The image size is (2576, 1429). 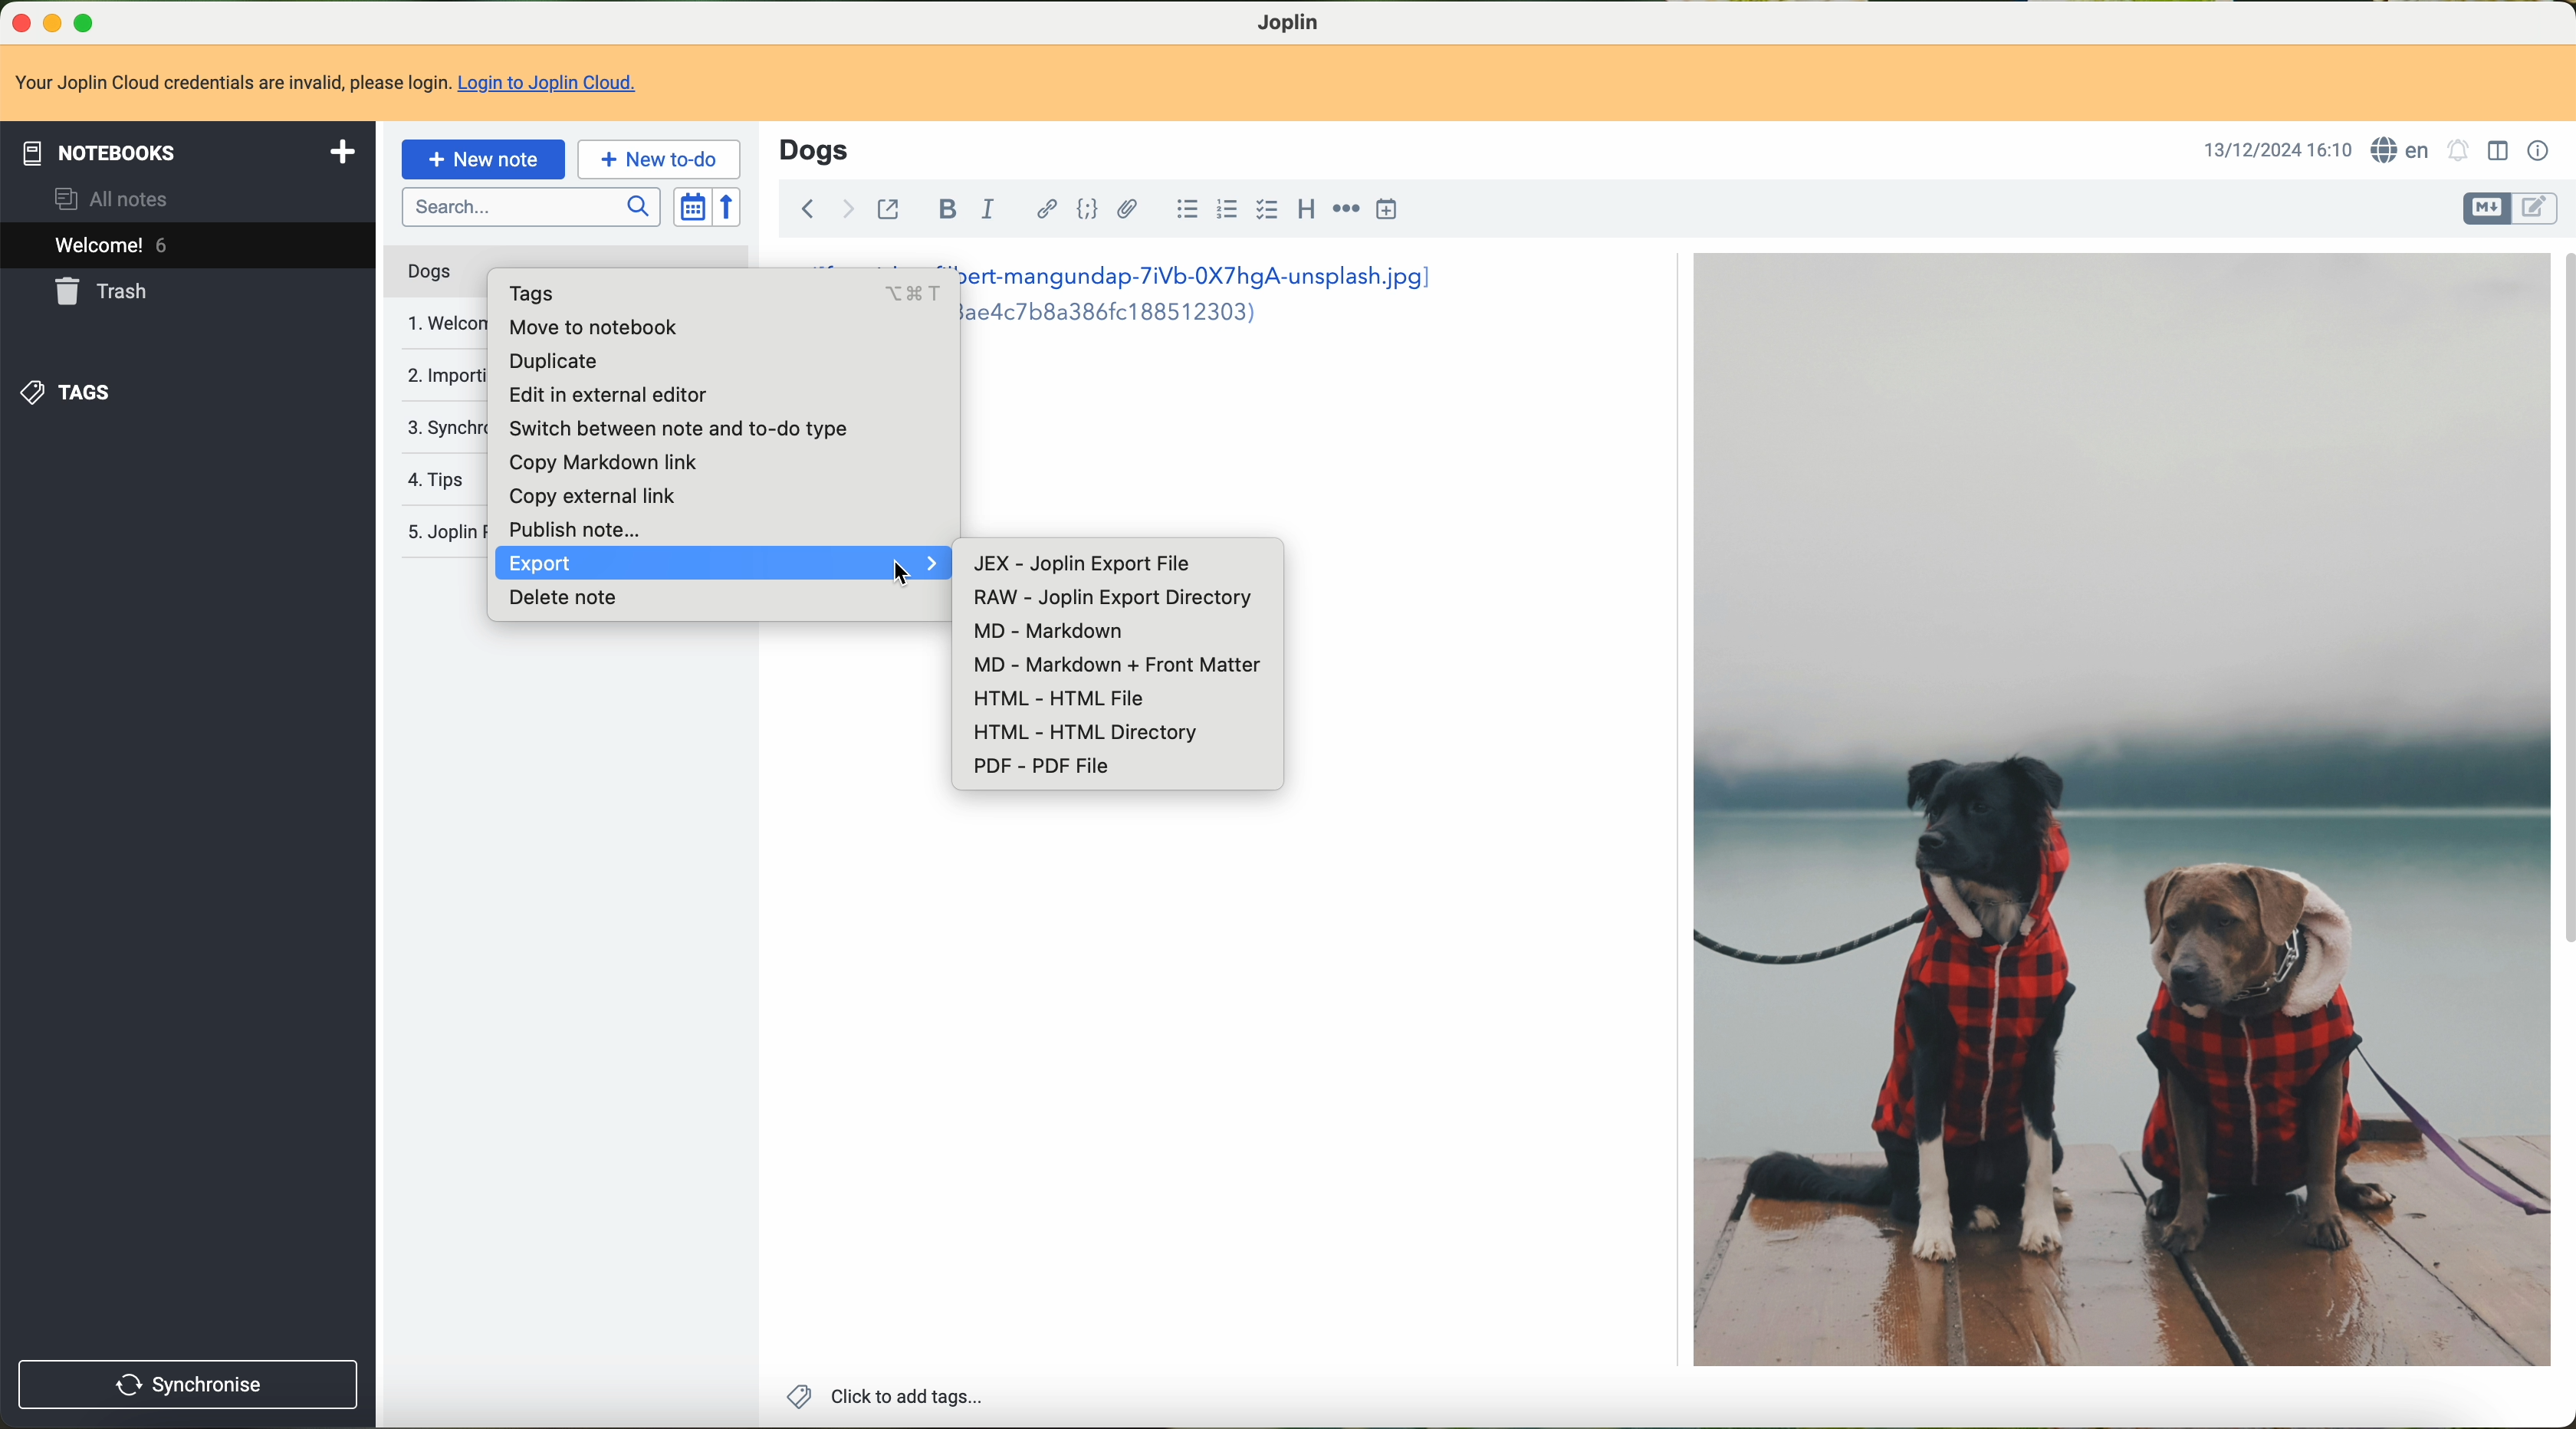 What do you see at coordinates (2537, 150) in the screenshot?
I see `note properties` at bounding box center [2537, 150].